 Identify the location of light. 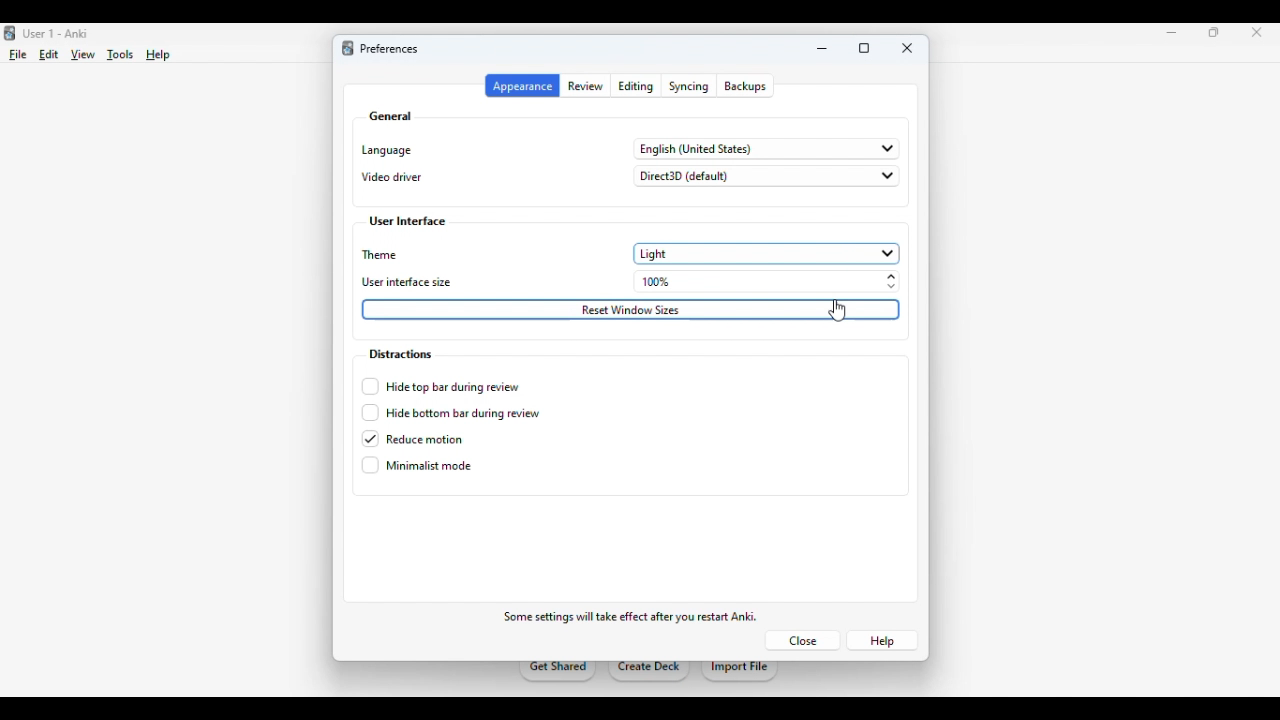
(766, 253).